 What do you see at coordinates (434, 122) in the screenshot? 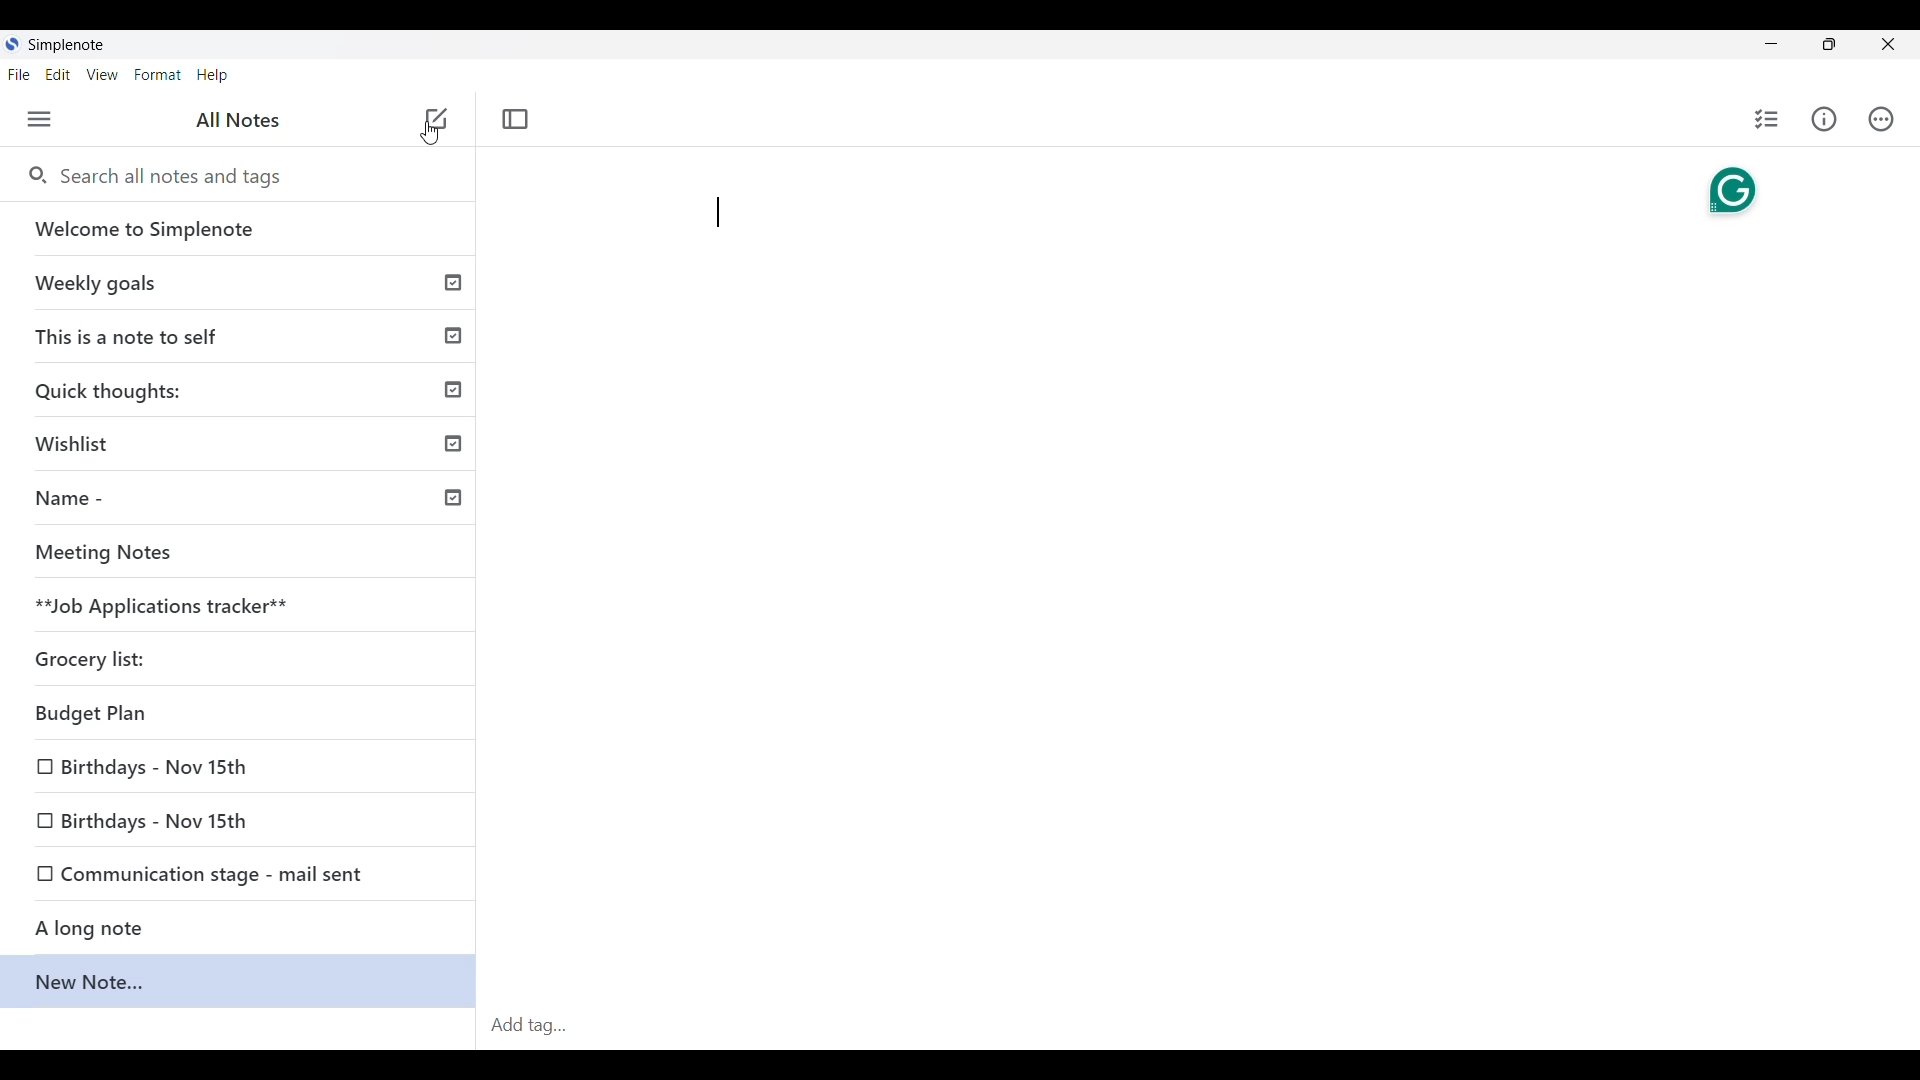
I see `add note` at bounding box center [434, 122].